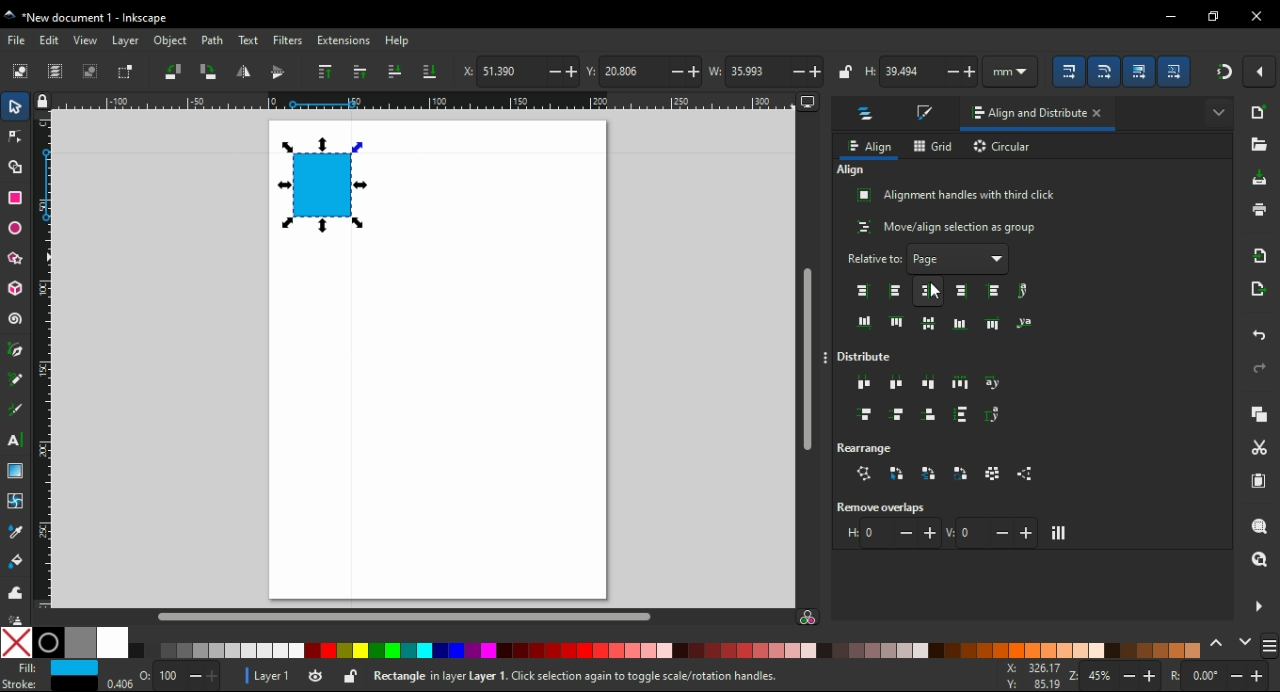 This screenshot has height=692, width=1280. I want to click on scroll bar, so click(807, 350).